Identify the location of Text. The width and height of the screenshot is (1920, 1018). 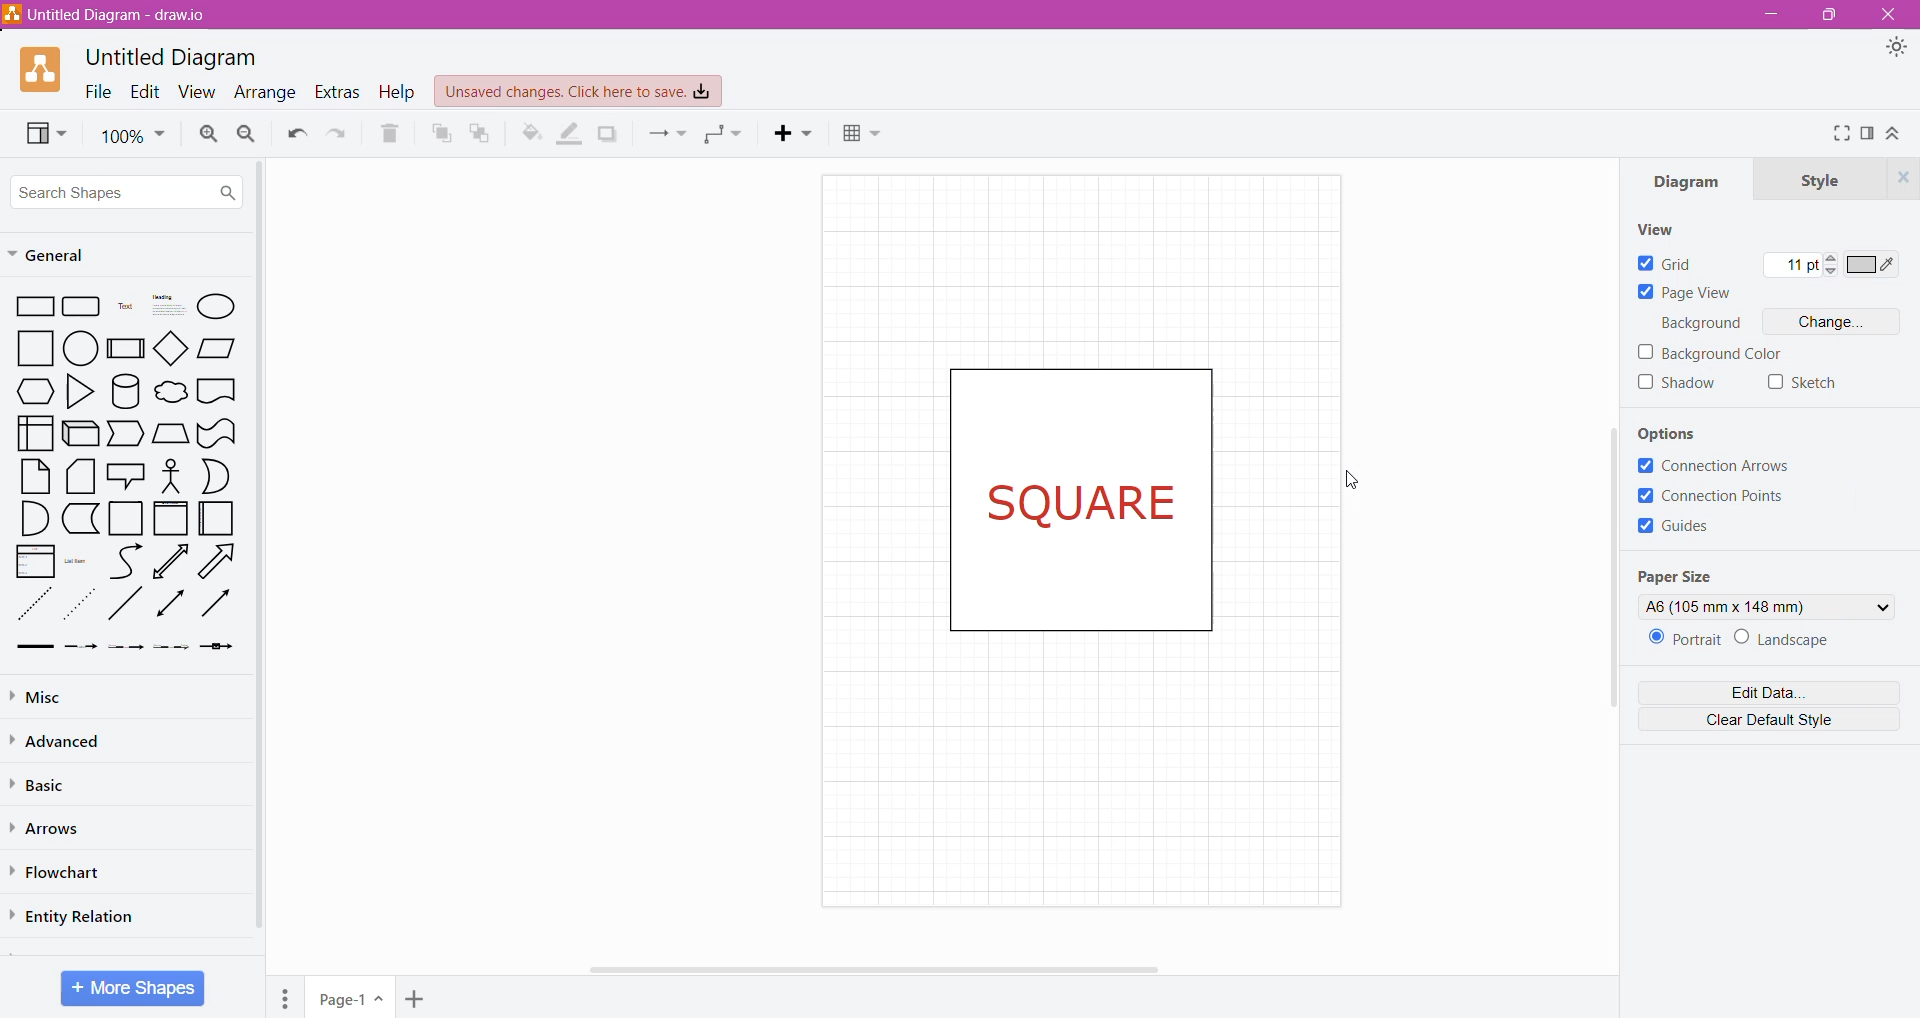
(126, 306).